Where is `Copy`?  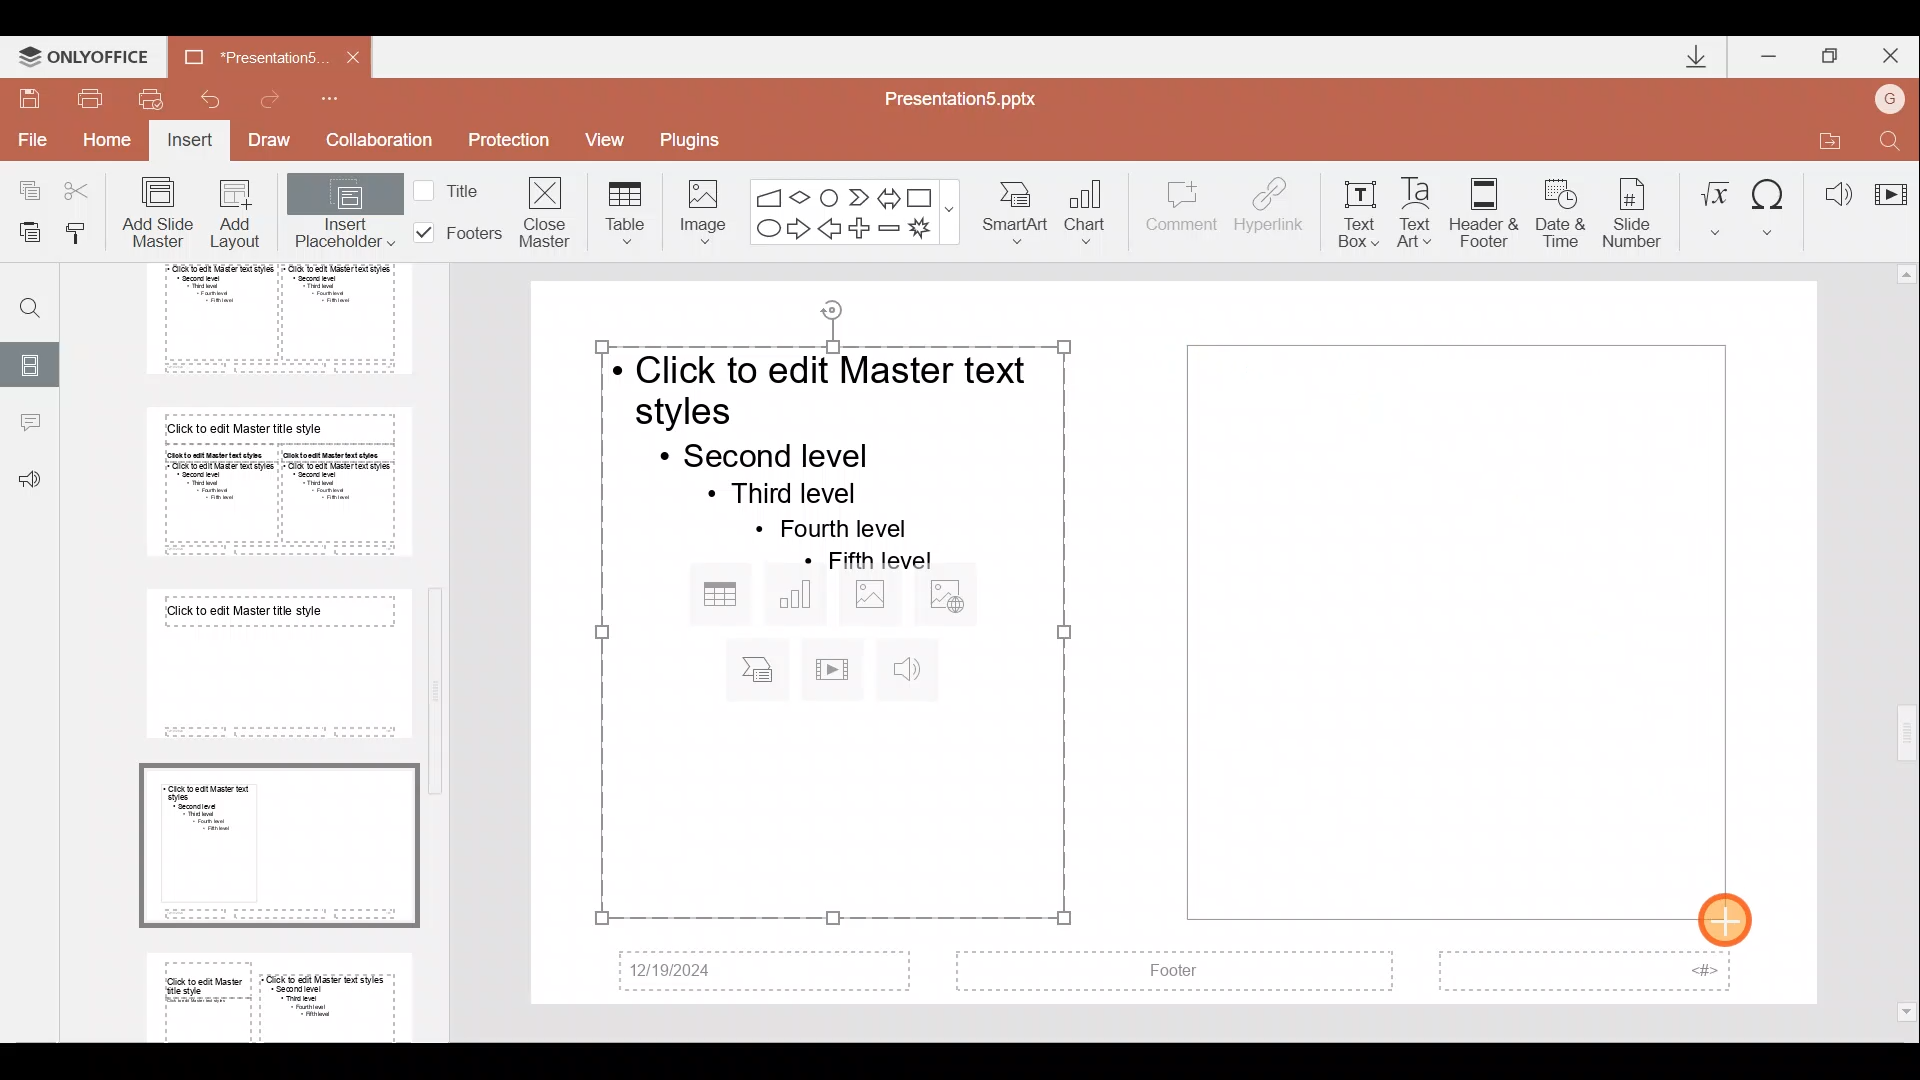 Copy is located at coordinates (22, 190).